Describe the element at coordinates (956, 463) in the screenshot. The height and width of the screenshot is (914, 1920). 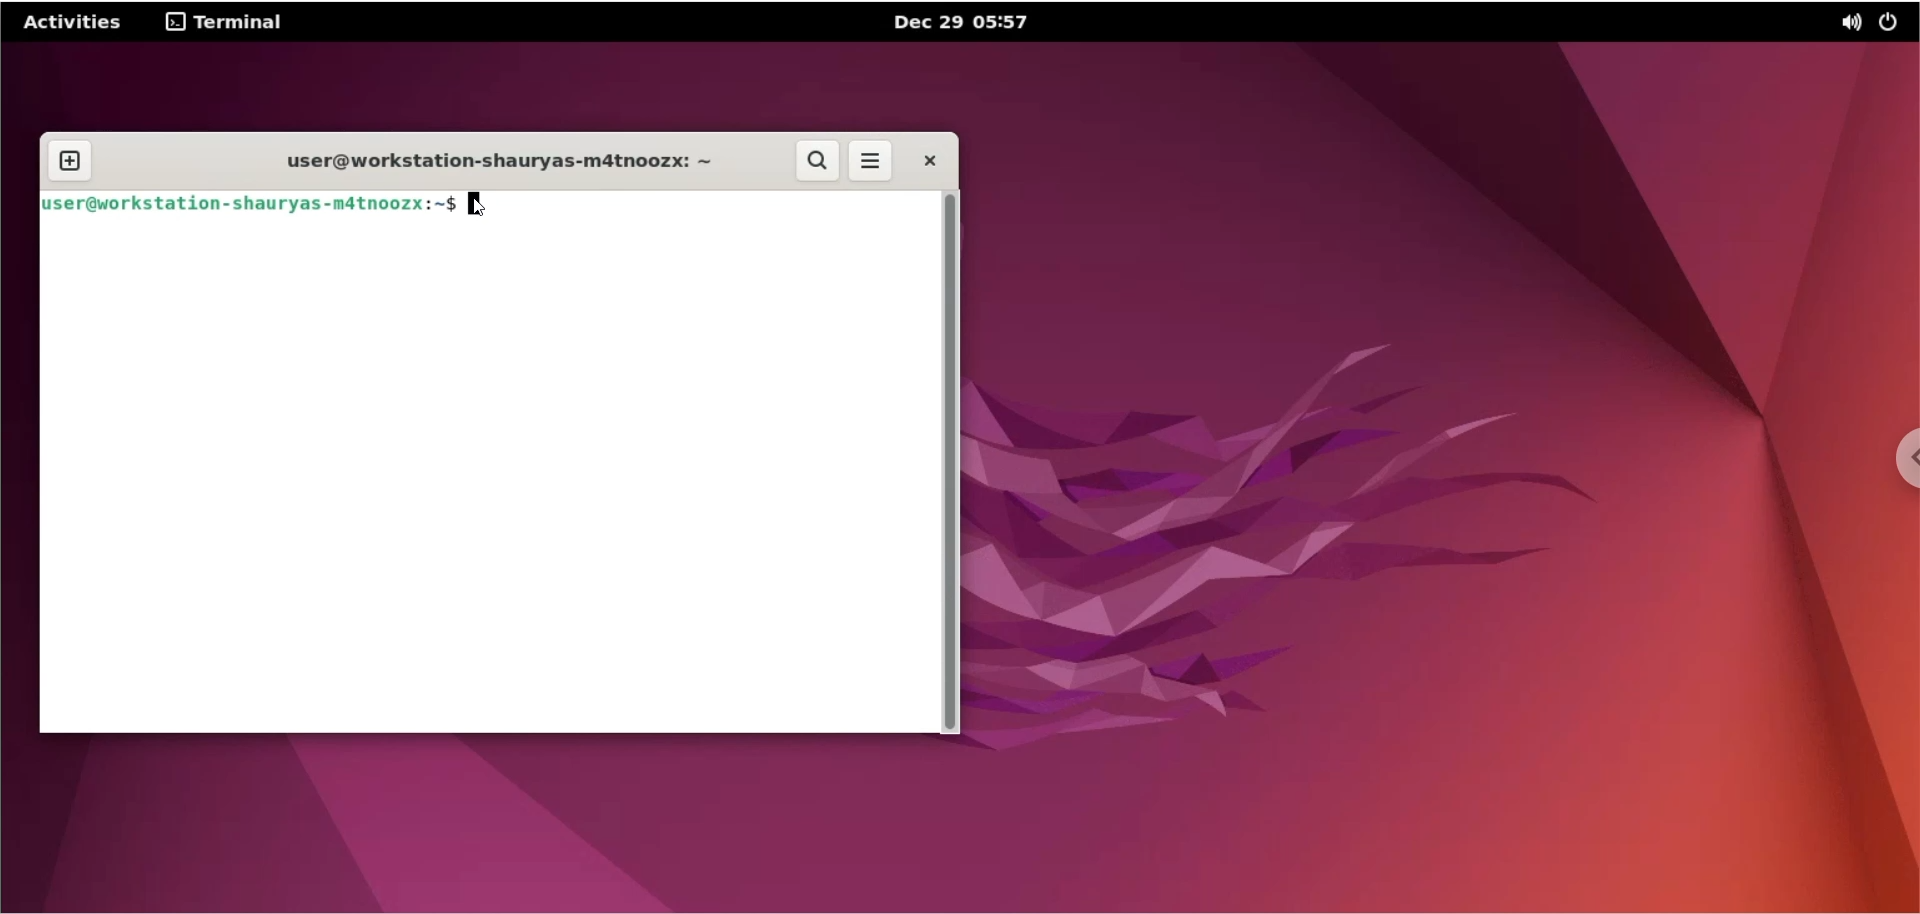
I see `scrollbar navigation` at that location.